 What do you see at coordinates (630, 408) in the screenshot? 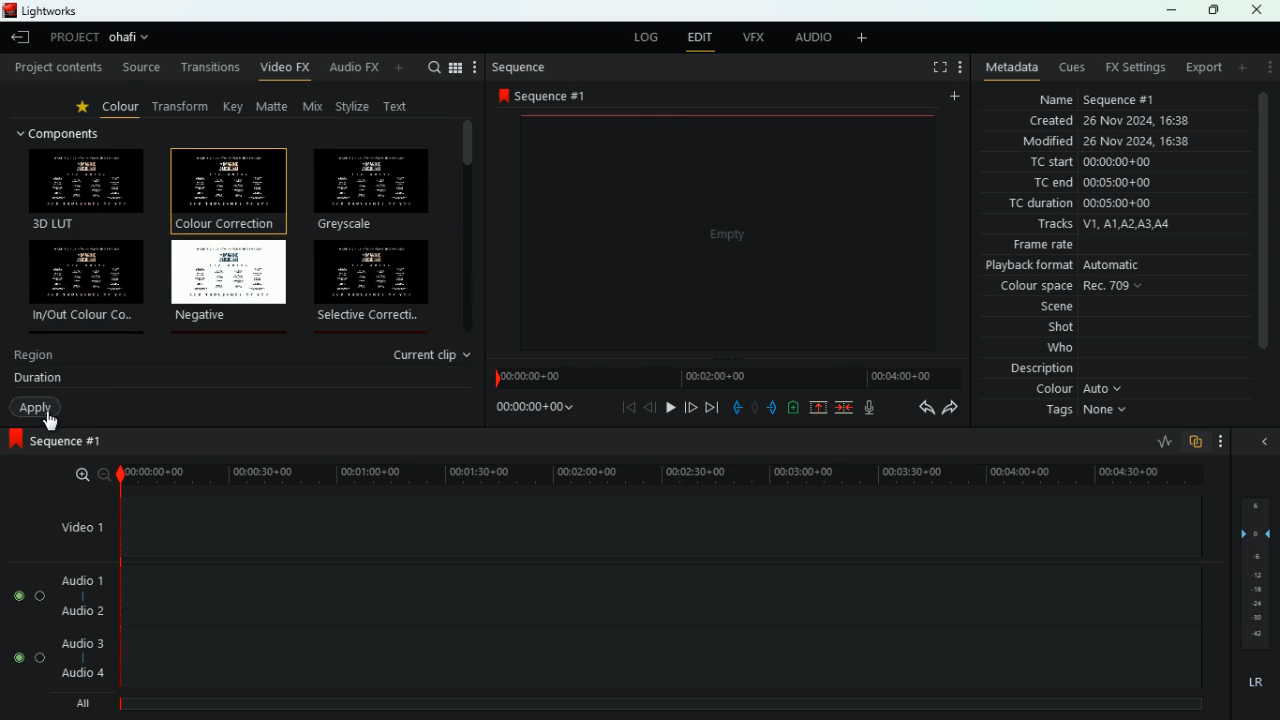
I see `back` at bounding box center [630, 408].